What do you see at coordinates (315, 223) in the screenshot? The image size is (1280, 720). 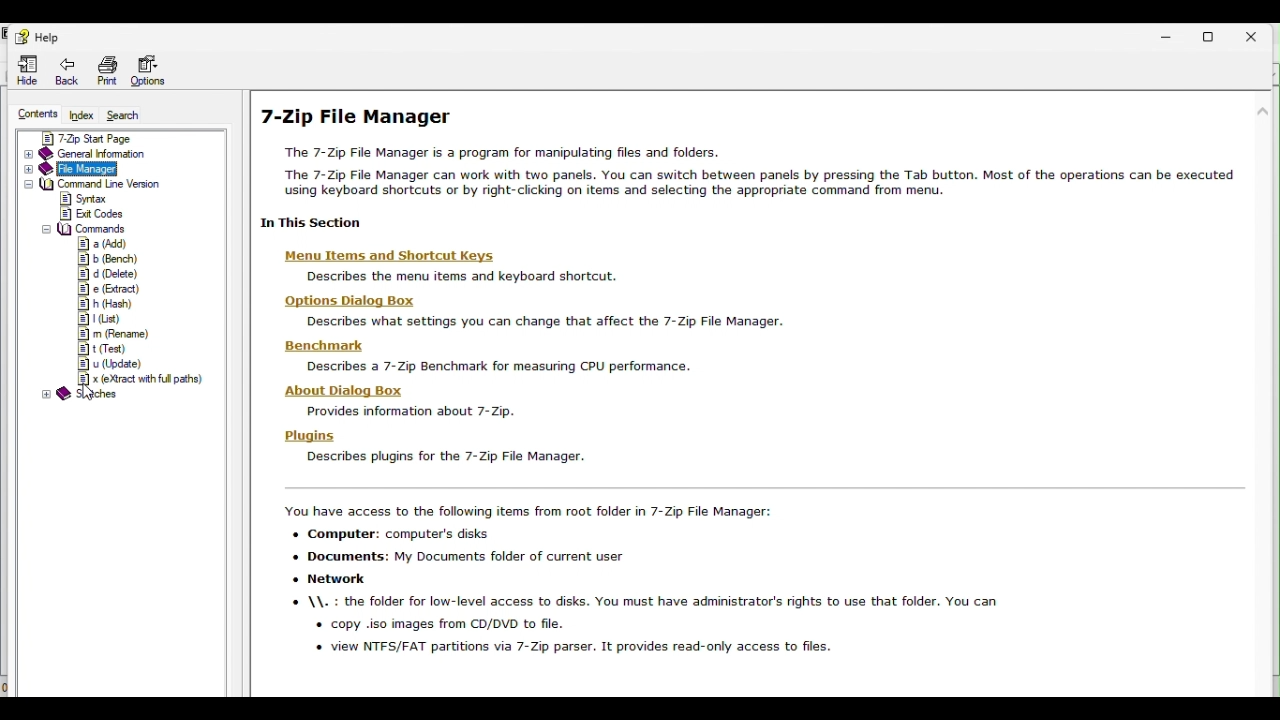 I see `In this secction` at bounding box center [315, 223].